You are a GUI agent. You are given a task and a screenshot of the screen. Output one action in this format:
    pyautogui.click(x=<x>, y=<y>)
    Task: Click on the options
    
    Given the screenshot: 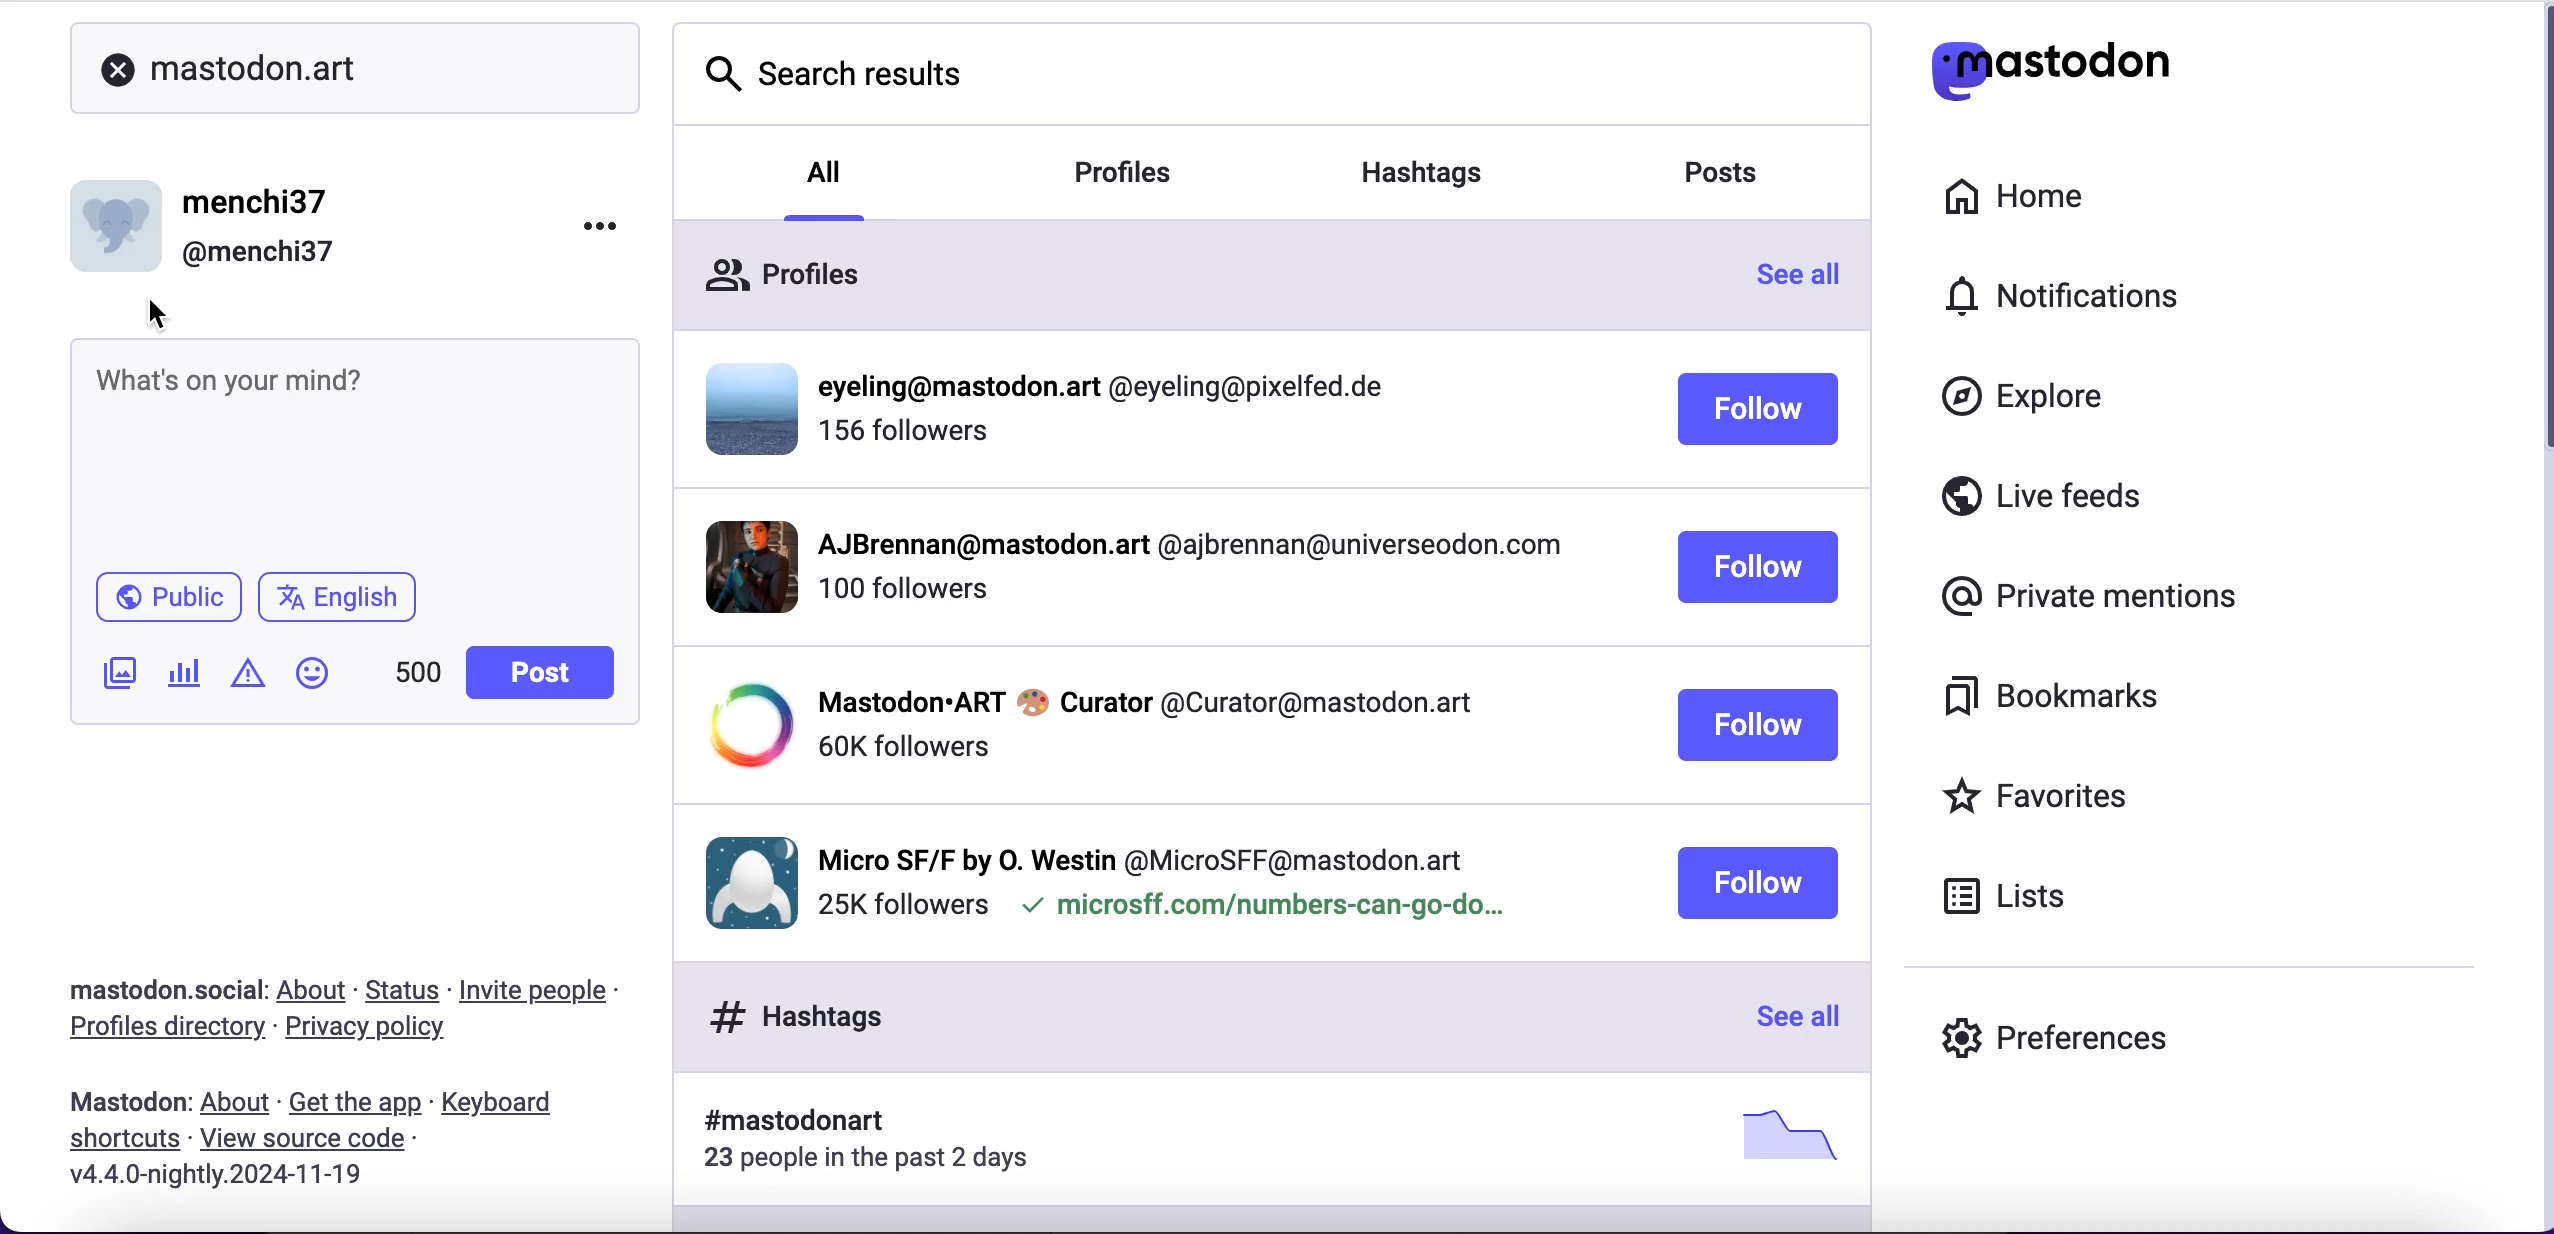 What is the action you would take?
    pyautogui.click(x=602, y=224)
    